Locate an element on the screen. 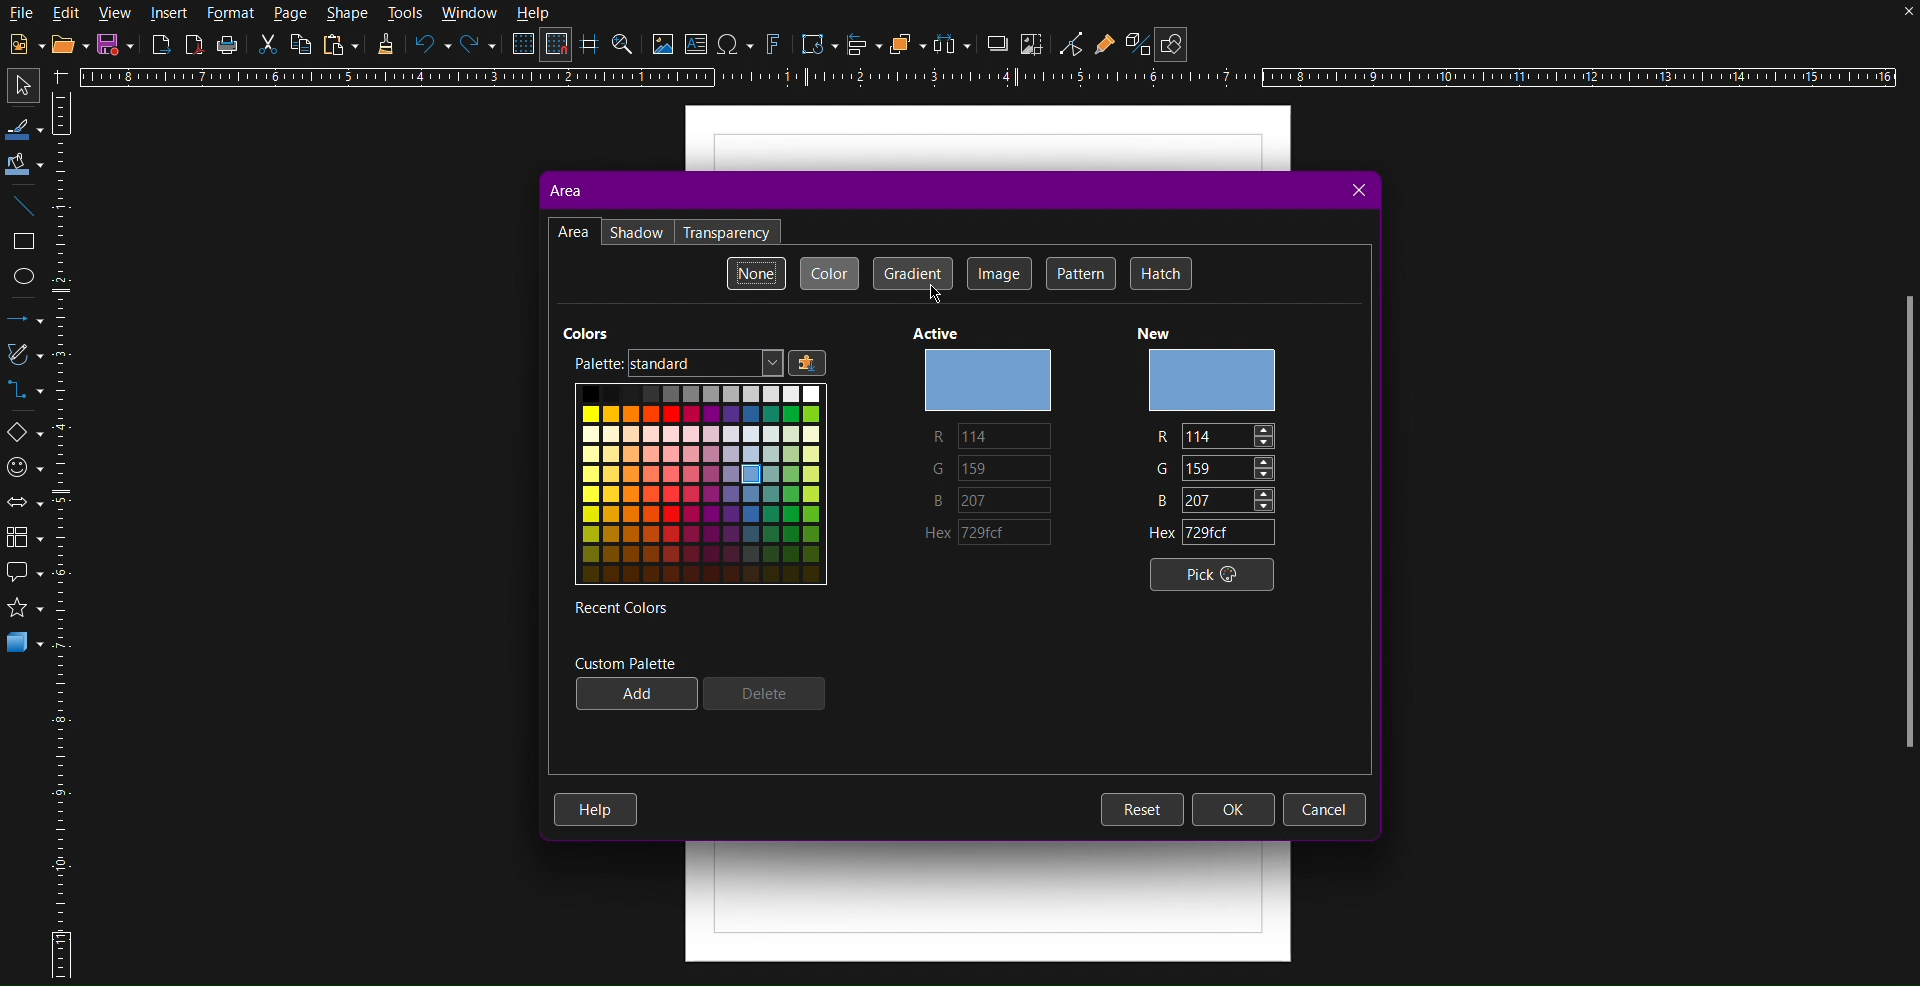 This screenshot has width=1920, height=986. Toggle Point Edit Mode is located at coordinates (1071, 44).